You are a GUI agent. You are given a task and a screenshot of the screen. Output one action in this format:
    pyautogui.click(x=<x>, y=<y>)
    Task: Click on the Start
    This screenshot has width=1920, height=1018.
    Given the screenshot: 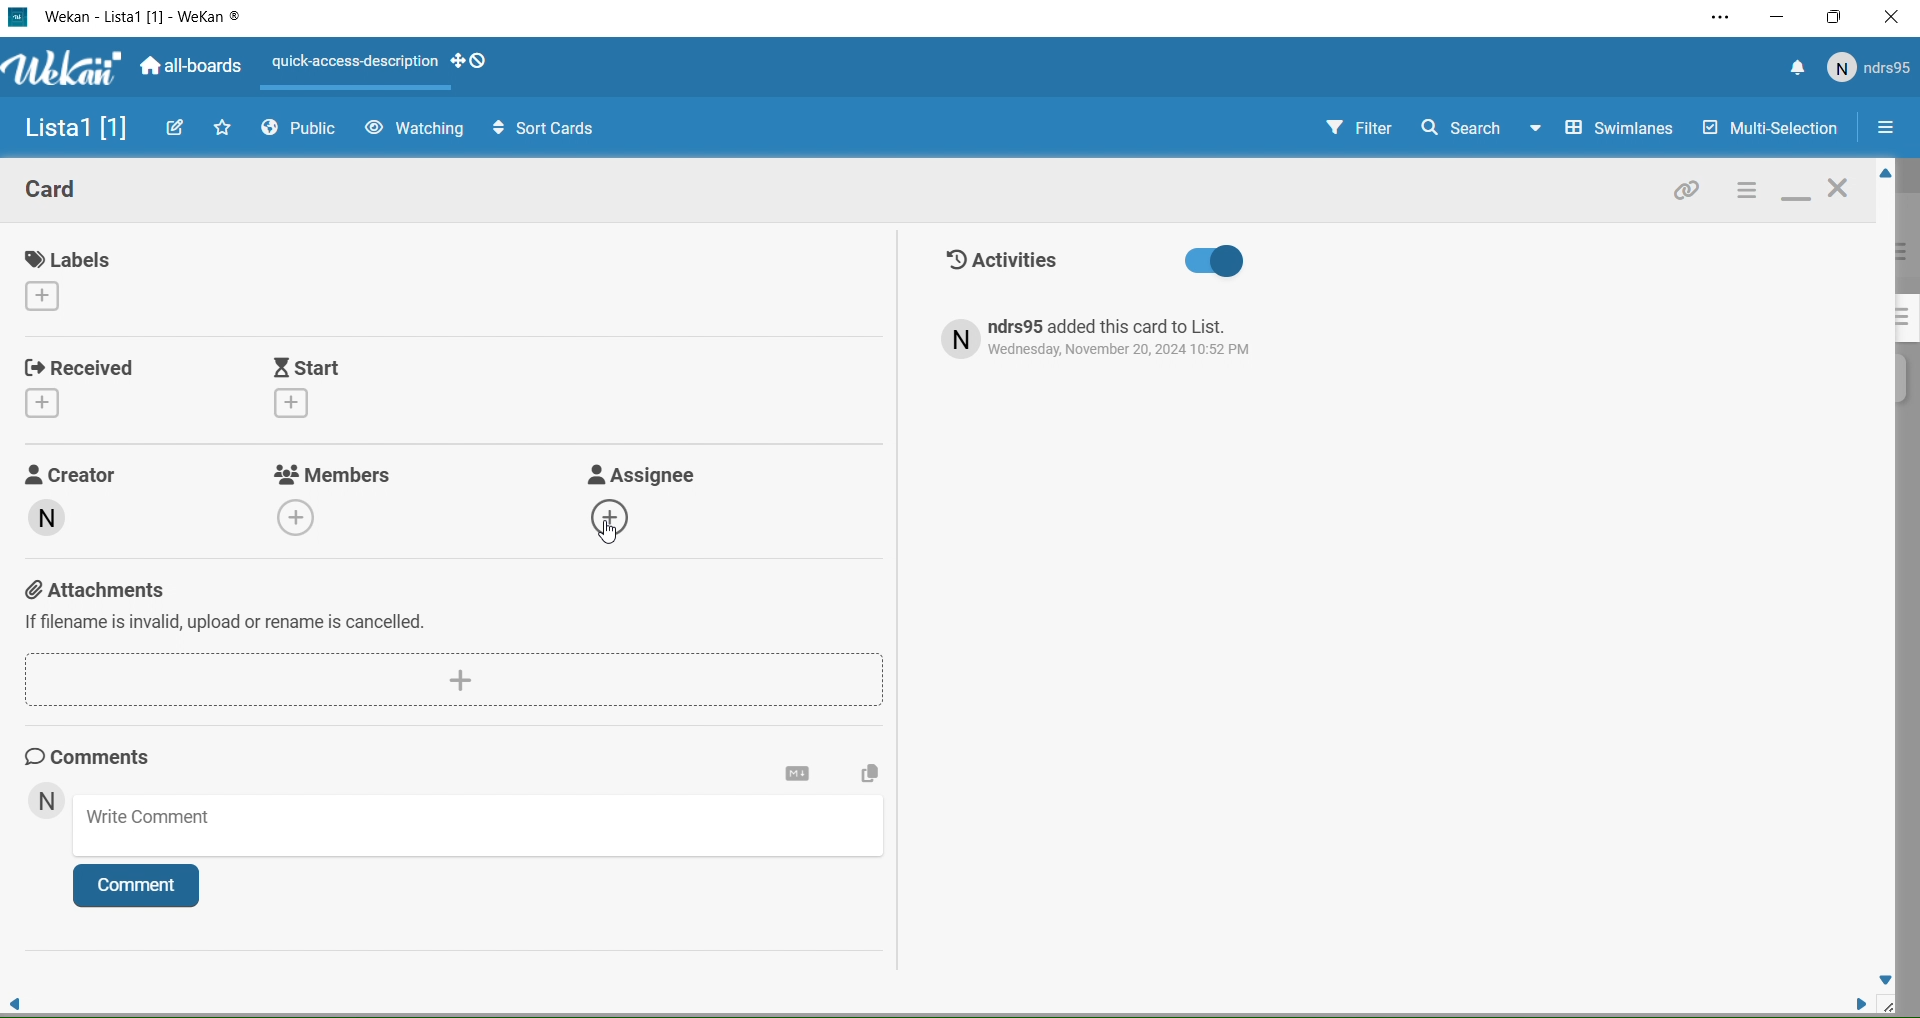 What is the action you would take?
    pyautogui.click(x=361, y=388)
    